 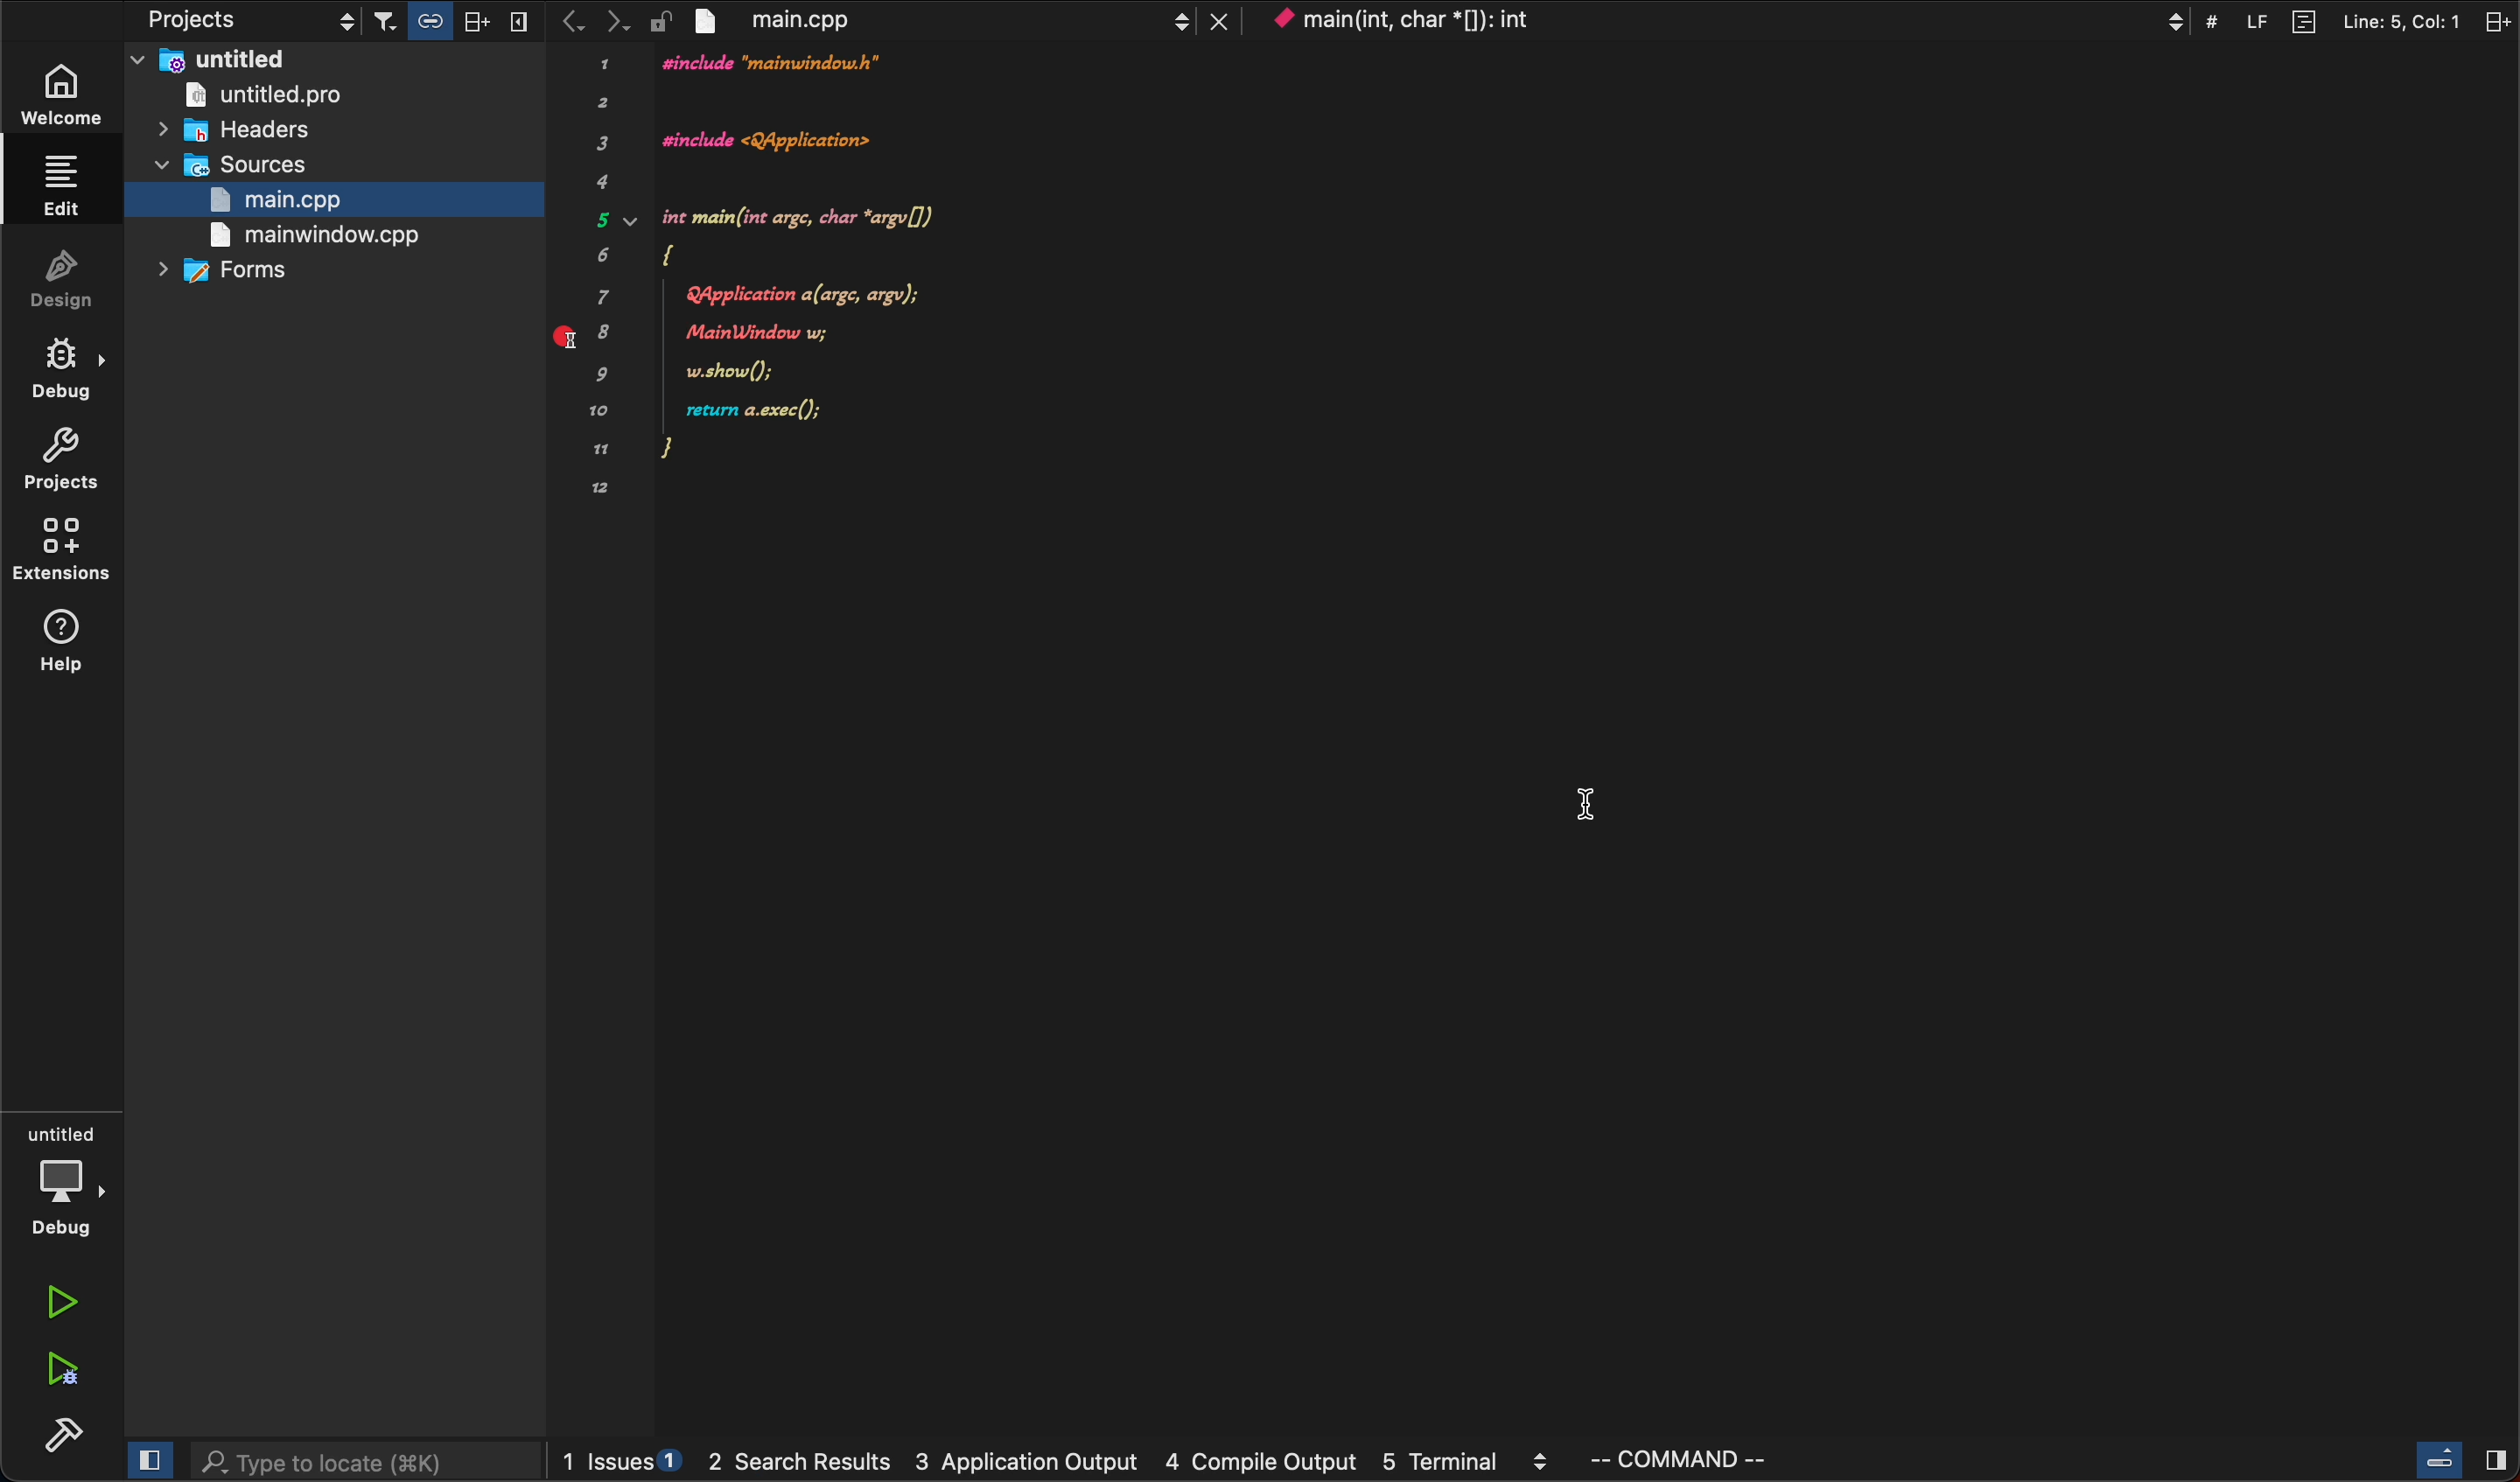 What do you see at coordinates (2378, 20) in the screenshot?
I see `split` at bounding box center [2378, 20].